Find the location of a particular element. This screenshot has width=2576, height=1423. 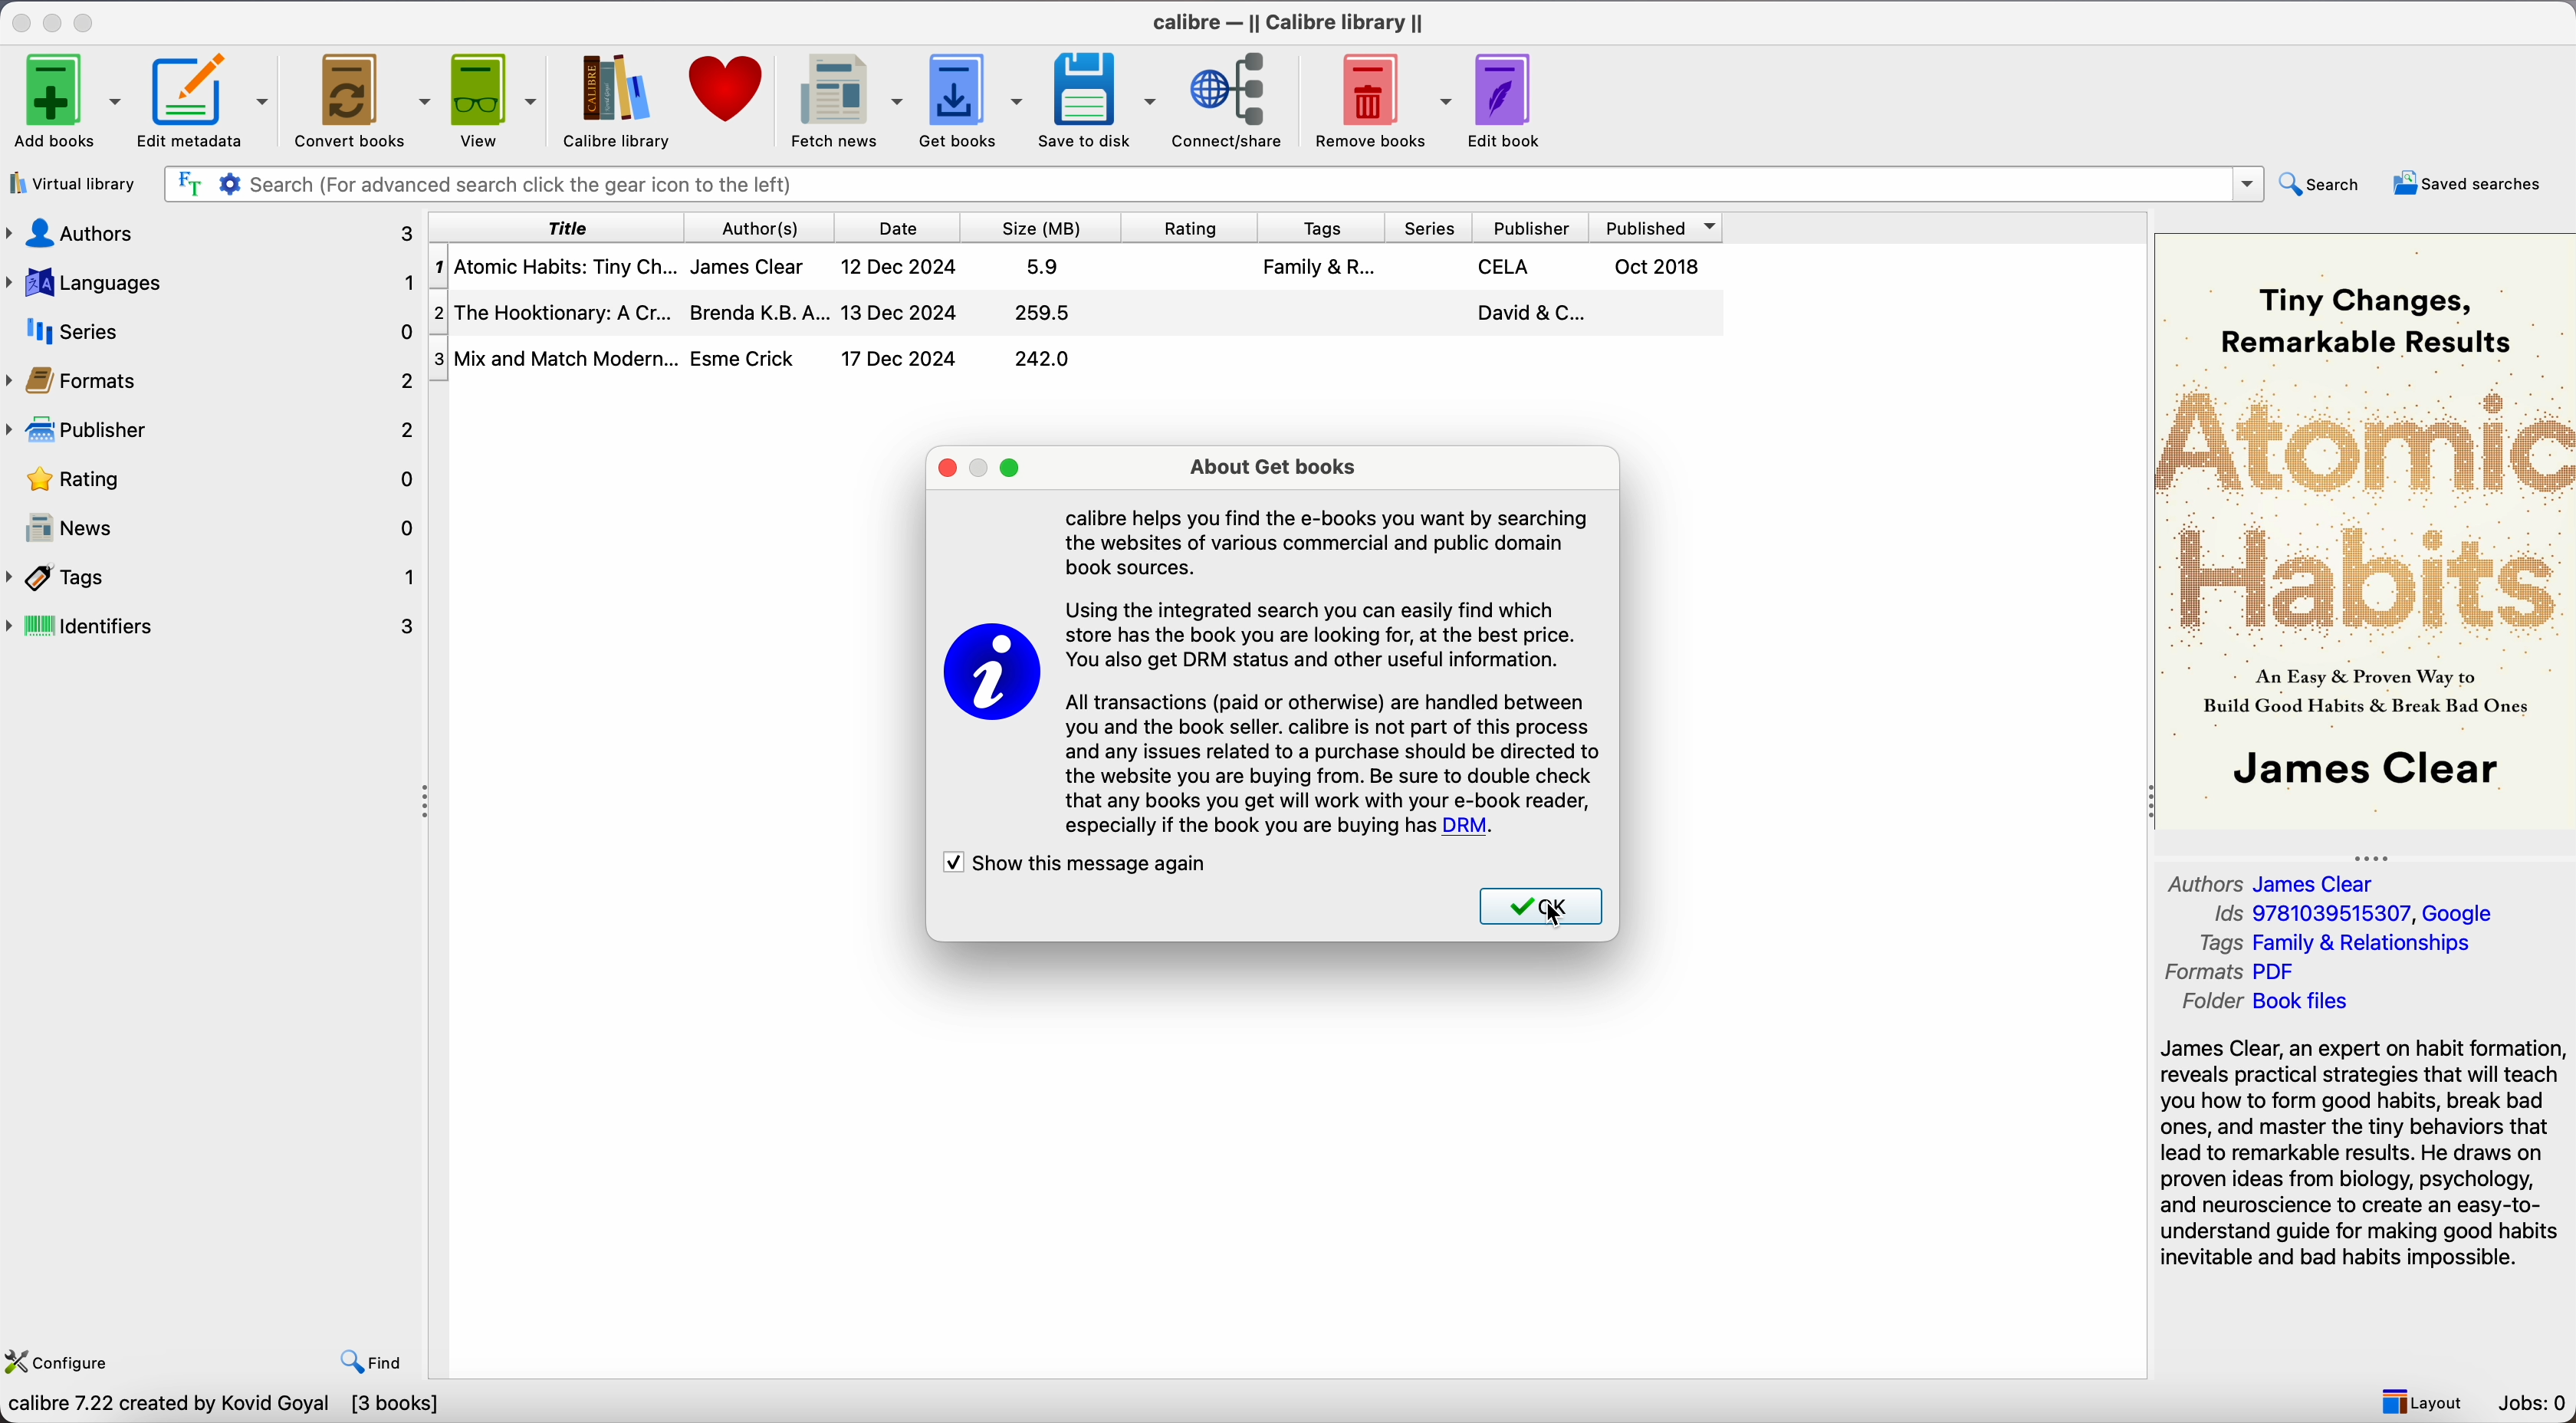

date is located at coordinates (903, 228).